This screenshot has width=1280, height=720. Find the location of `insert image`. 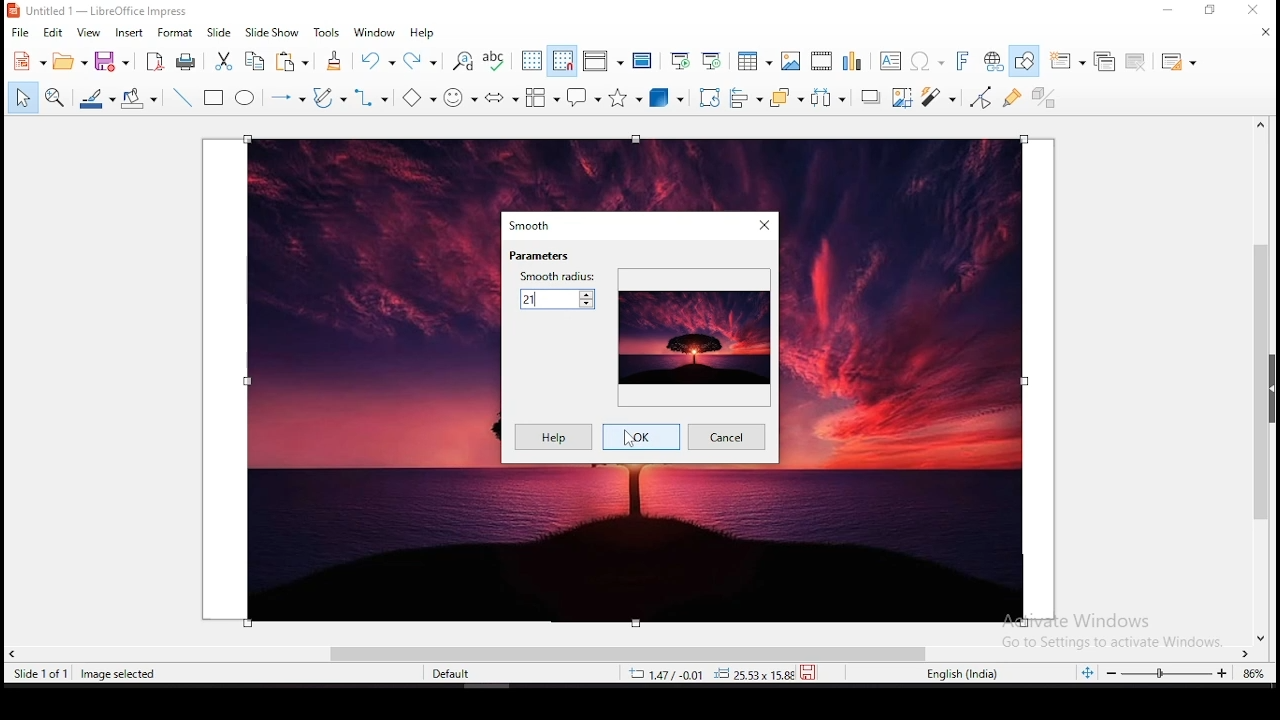

insert image is located at coordinates (792, 62).